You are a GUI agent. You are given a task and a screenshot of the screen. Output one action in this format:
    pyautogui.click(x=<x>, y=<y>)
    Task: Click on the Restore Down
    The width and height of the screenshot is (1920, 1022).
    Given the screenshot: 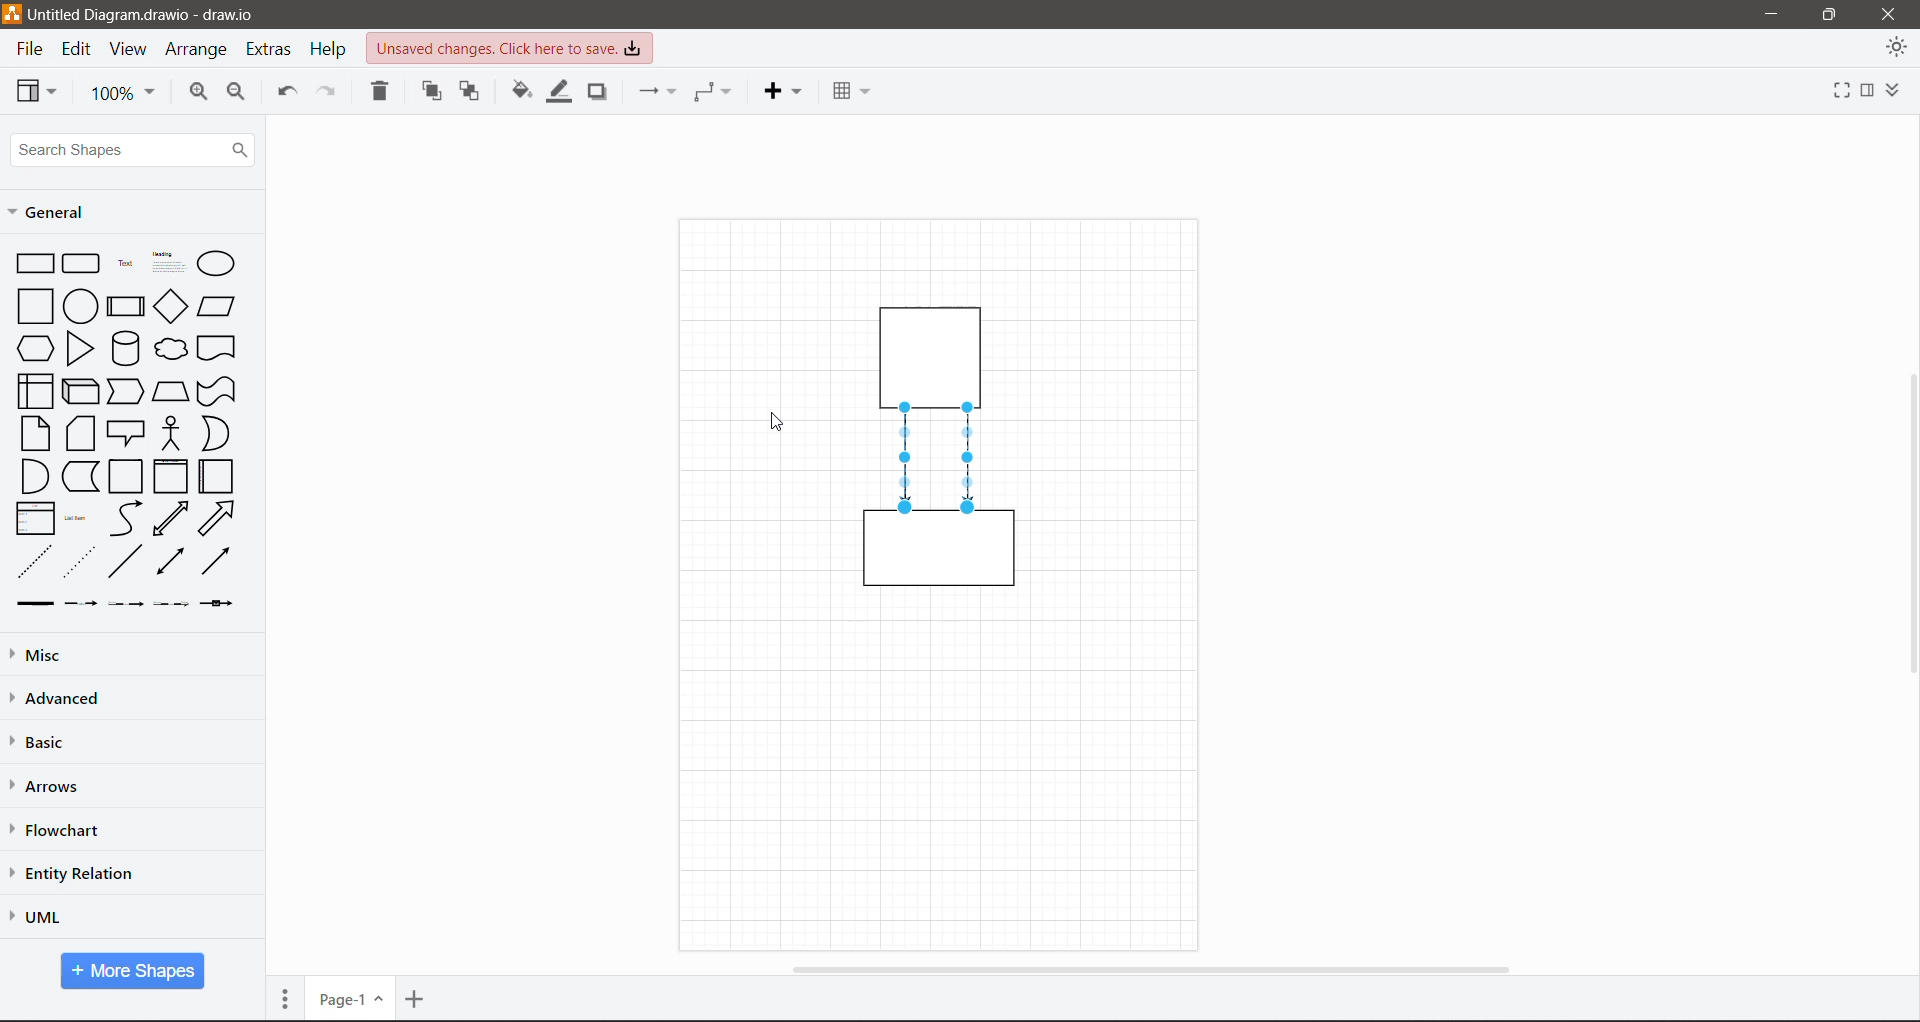 What is the action you would take?
    pyautogui.click(x=1830, y=13)
    